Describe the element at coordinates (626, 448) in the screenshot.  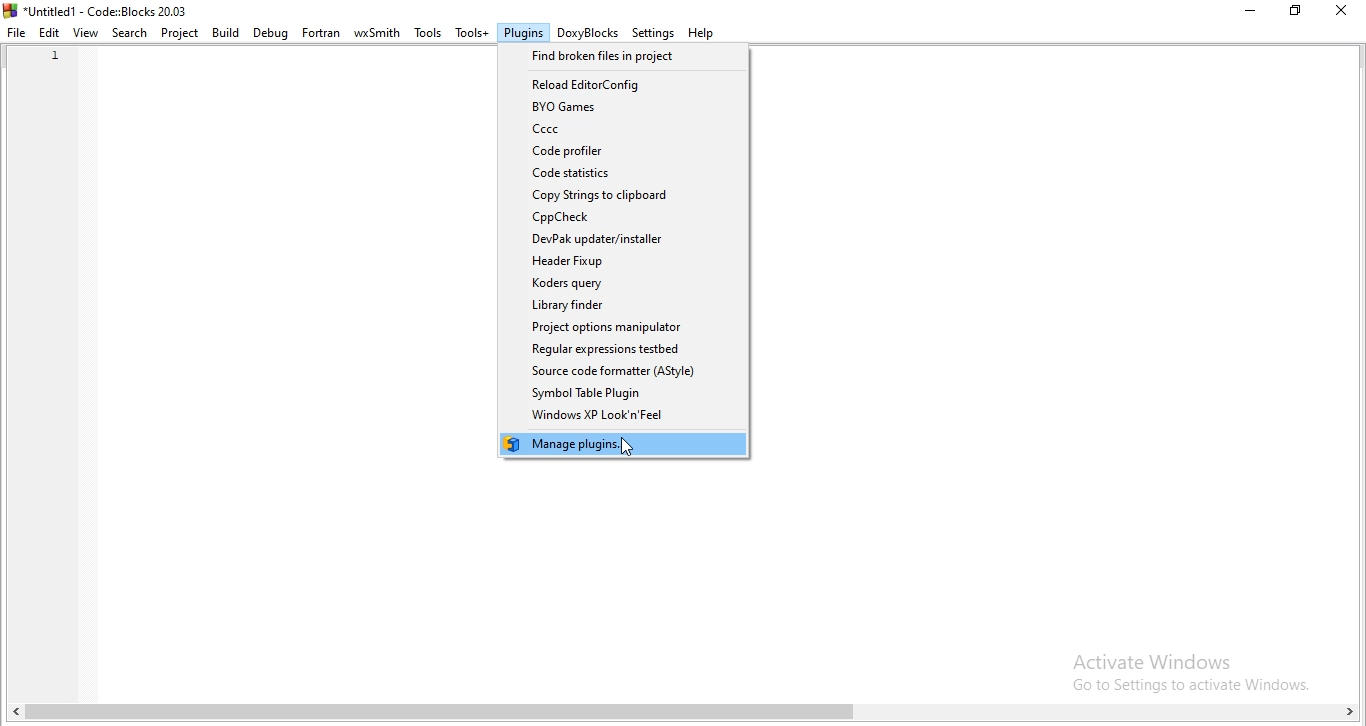
I see `cursor` at that location.